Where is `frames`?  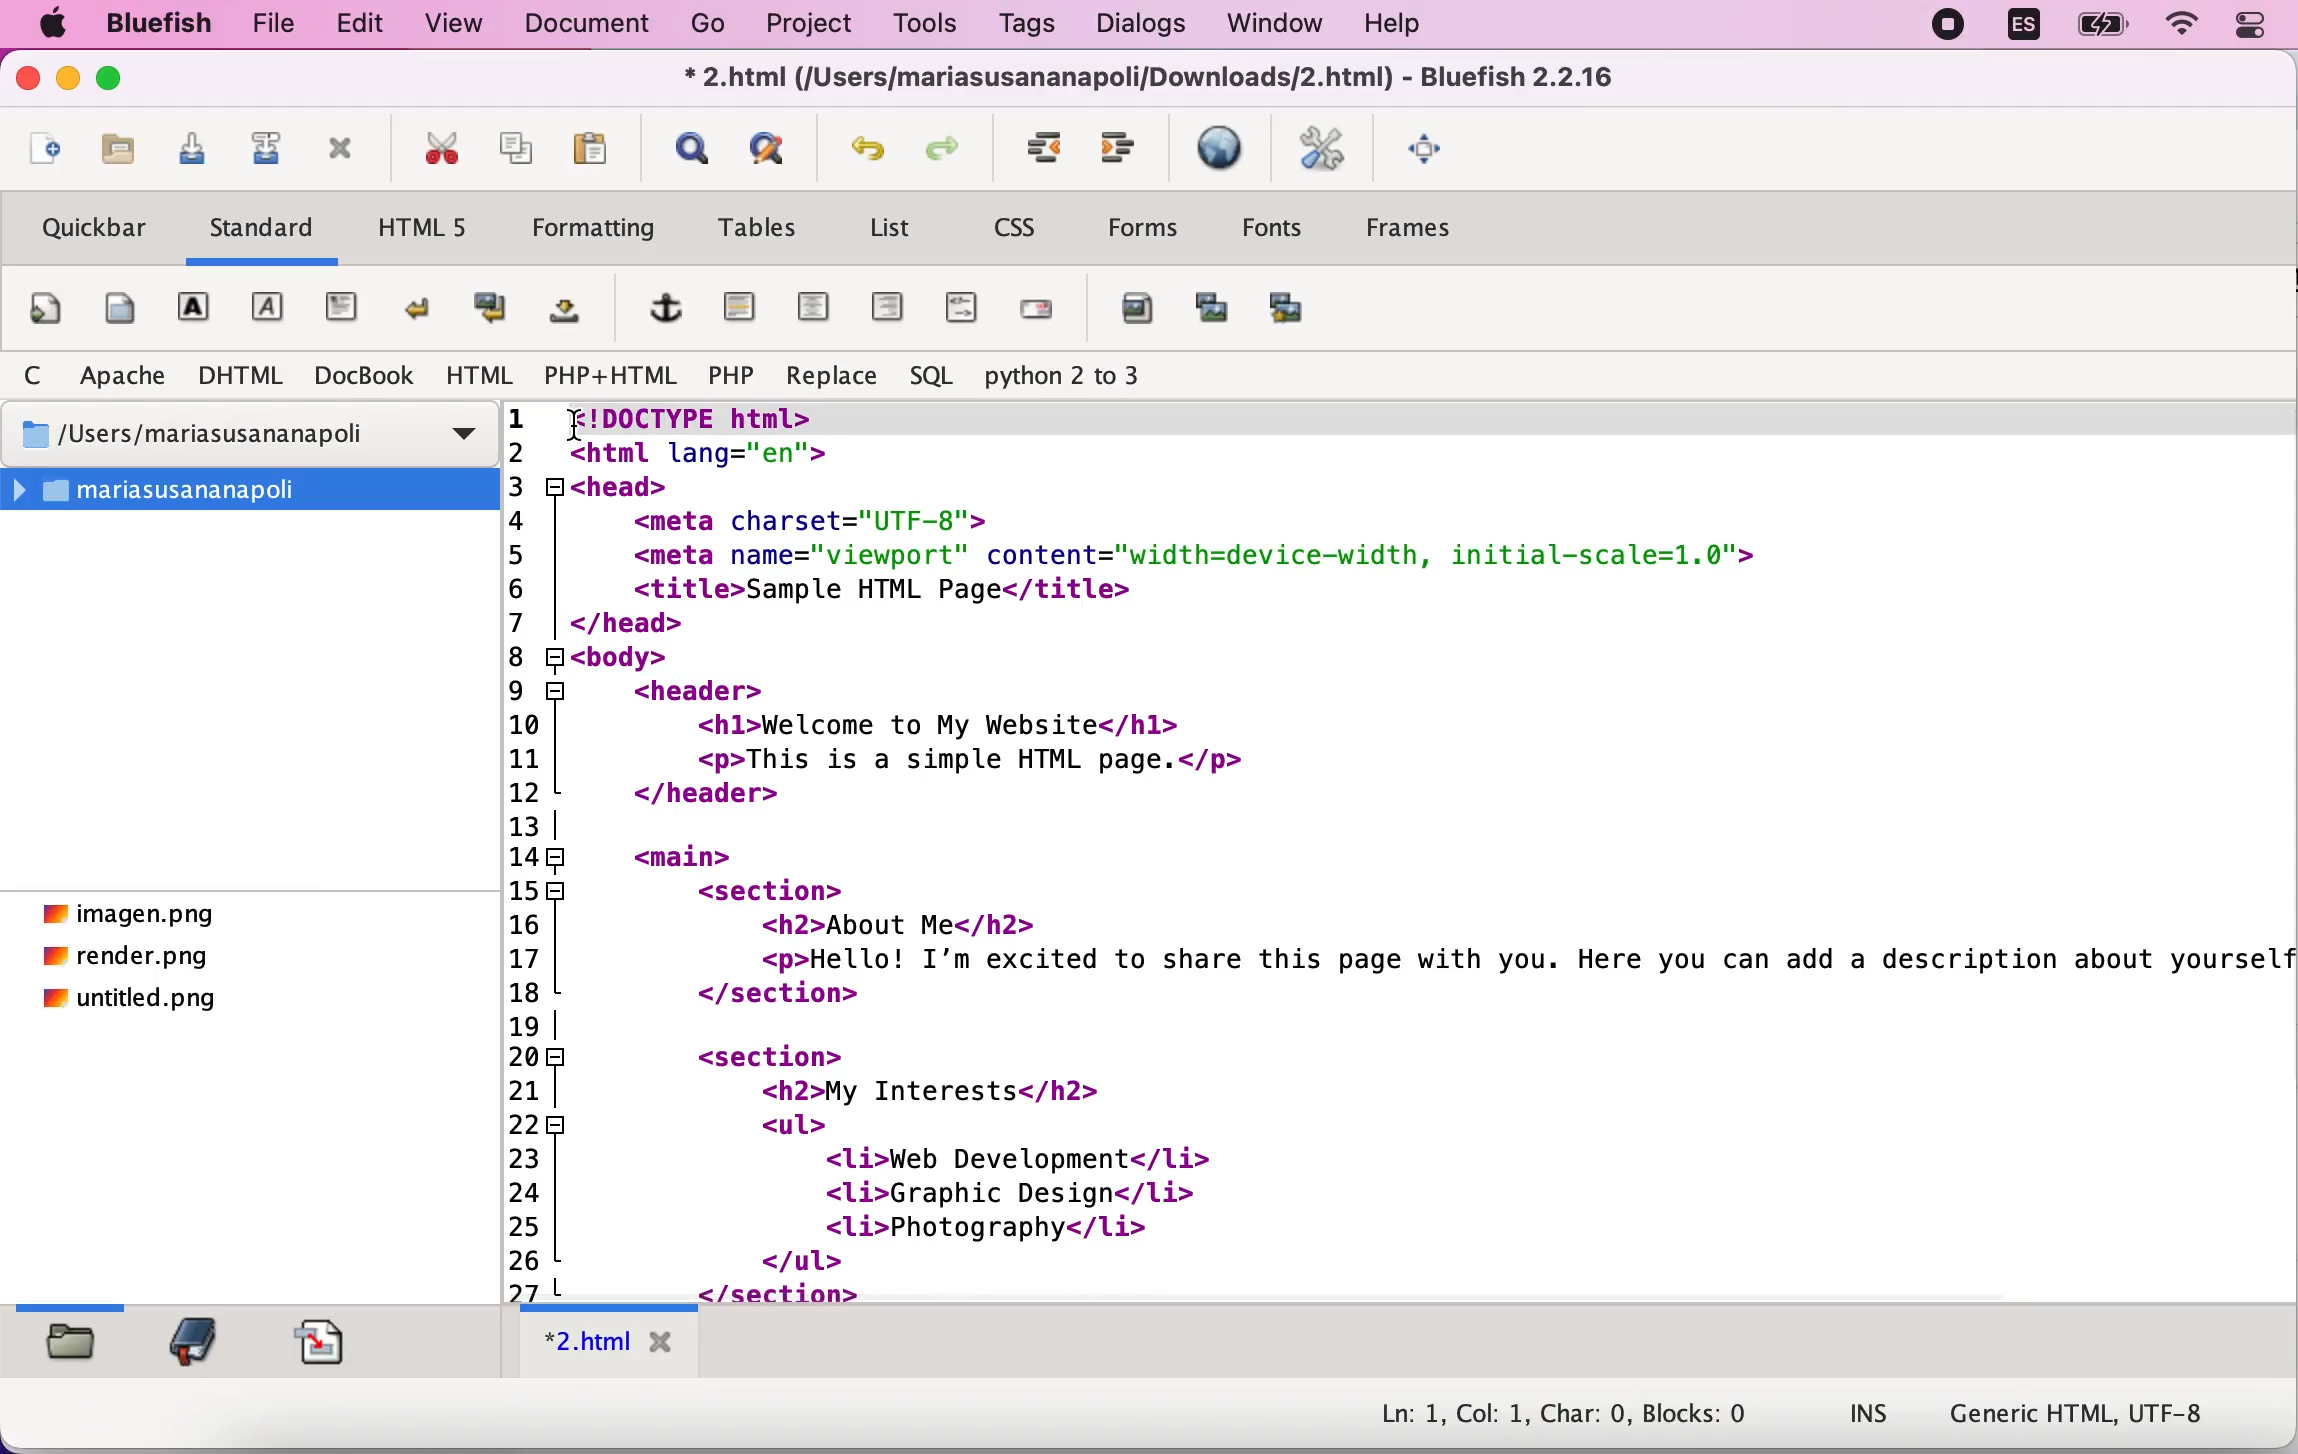 frames is located at coordinates (1431, 233).